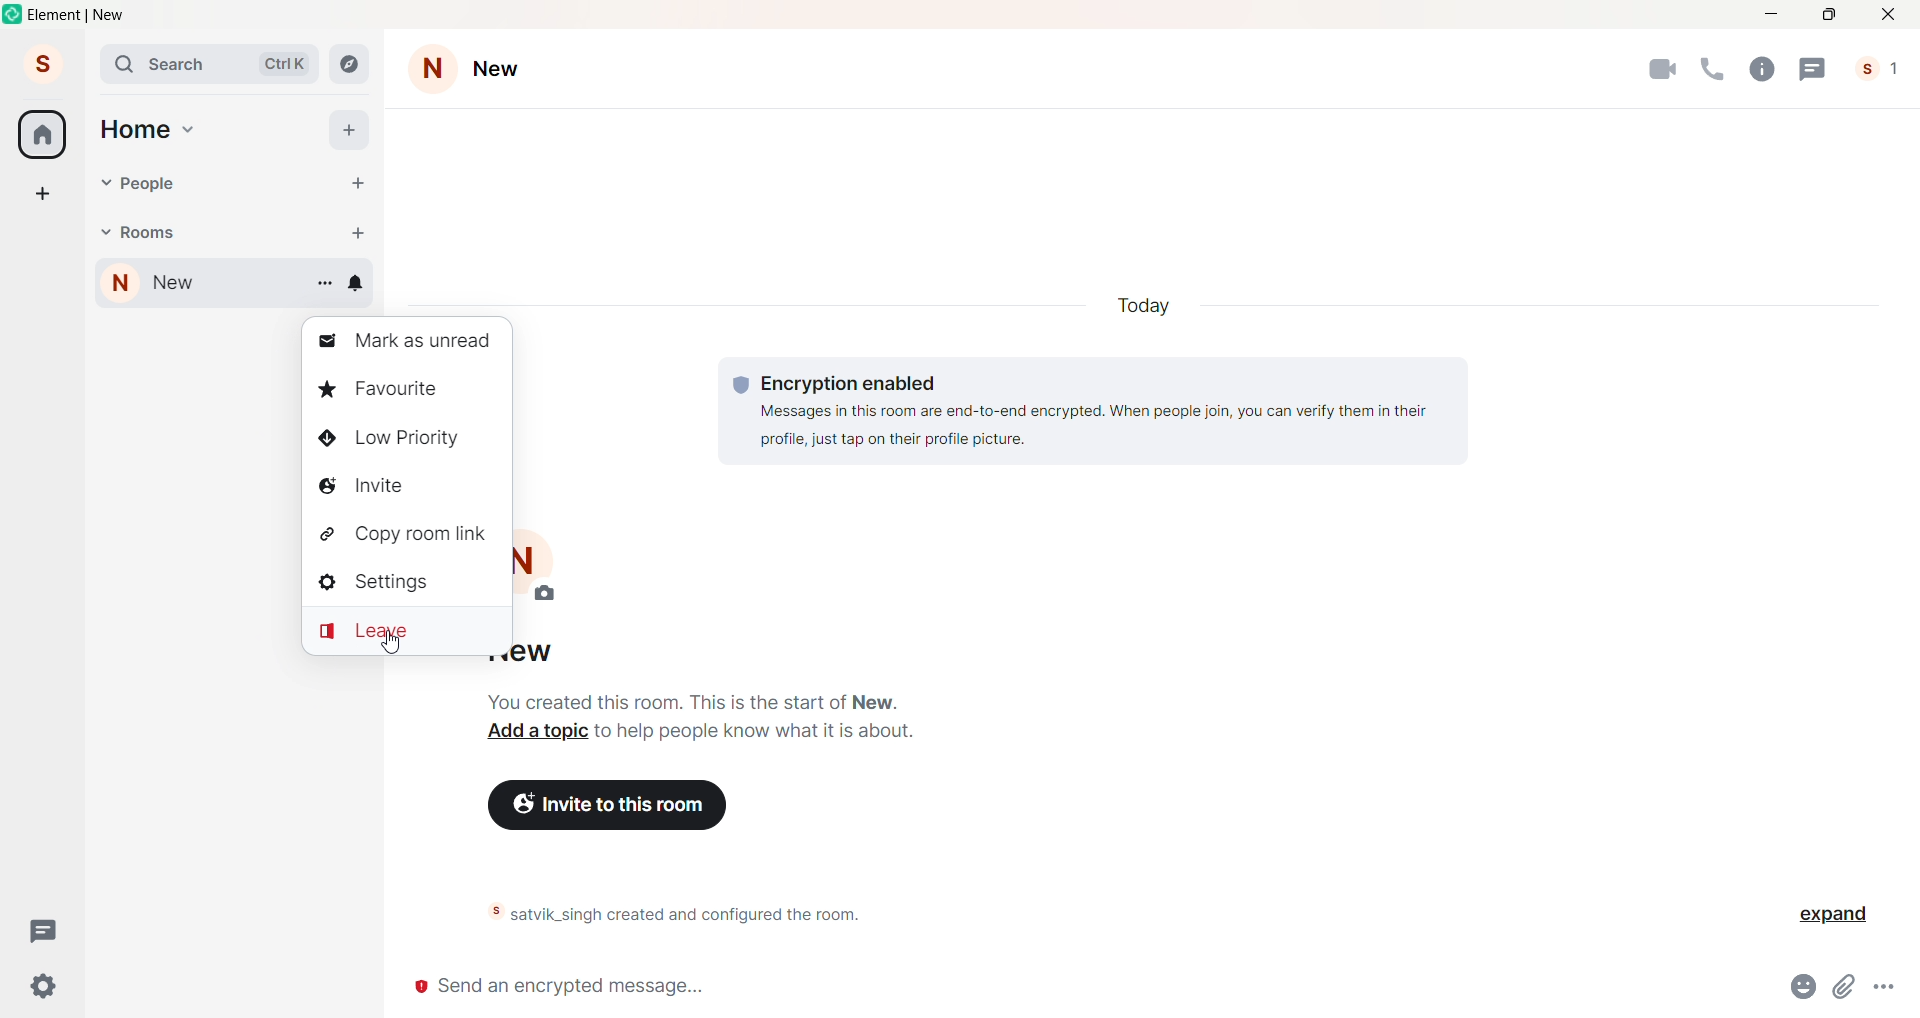 The width and height of the screenshot is (1920, 1018). Describe the element at coordinates (1663, 70) in the screenshot. I see `Video` at that location.